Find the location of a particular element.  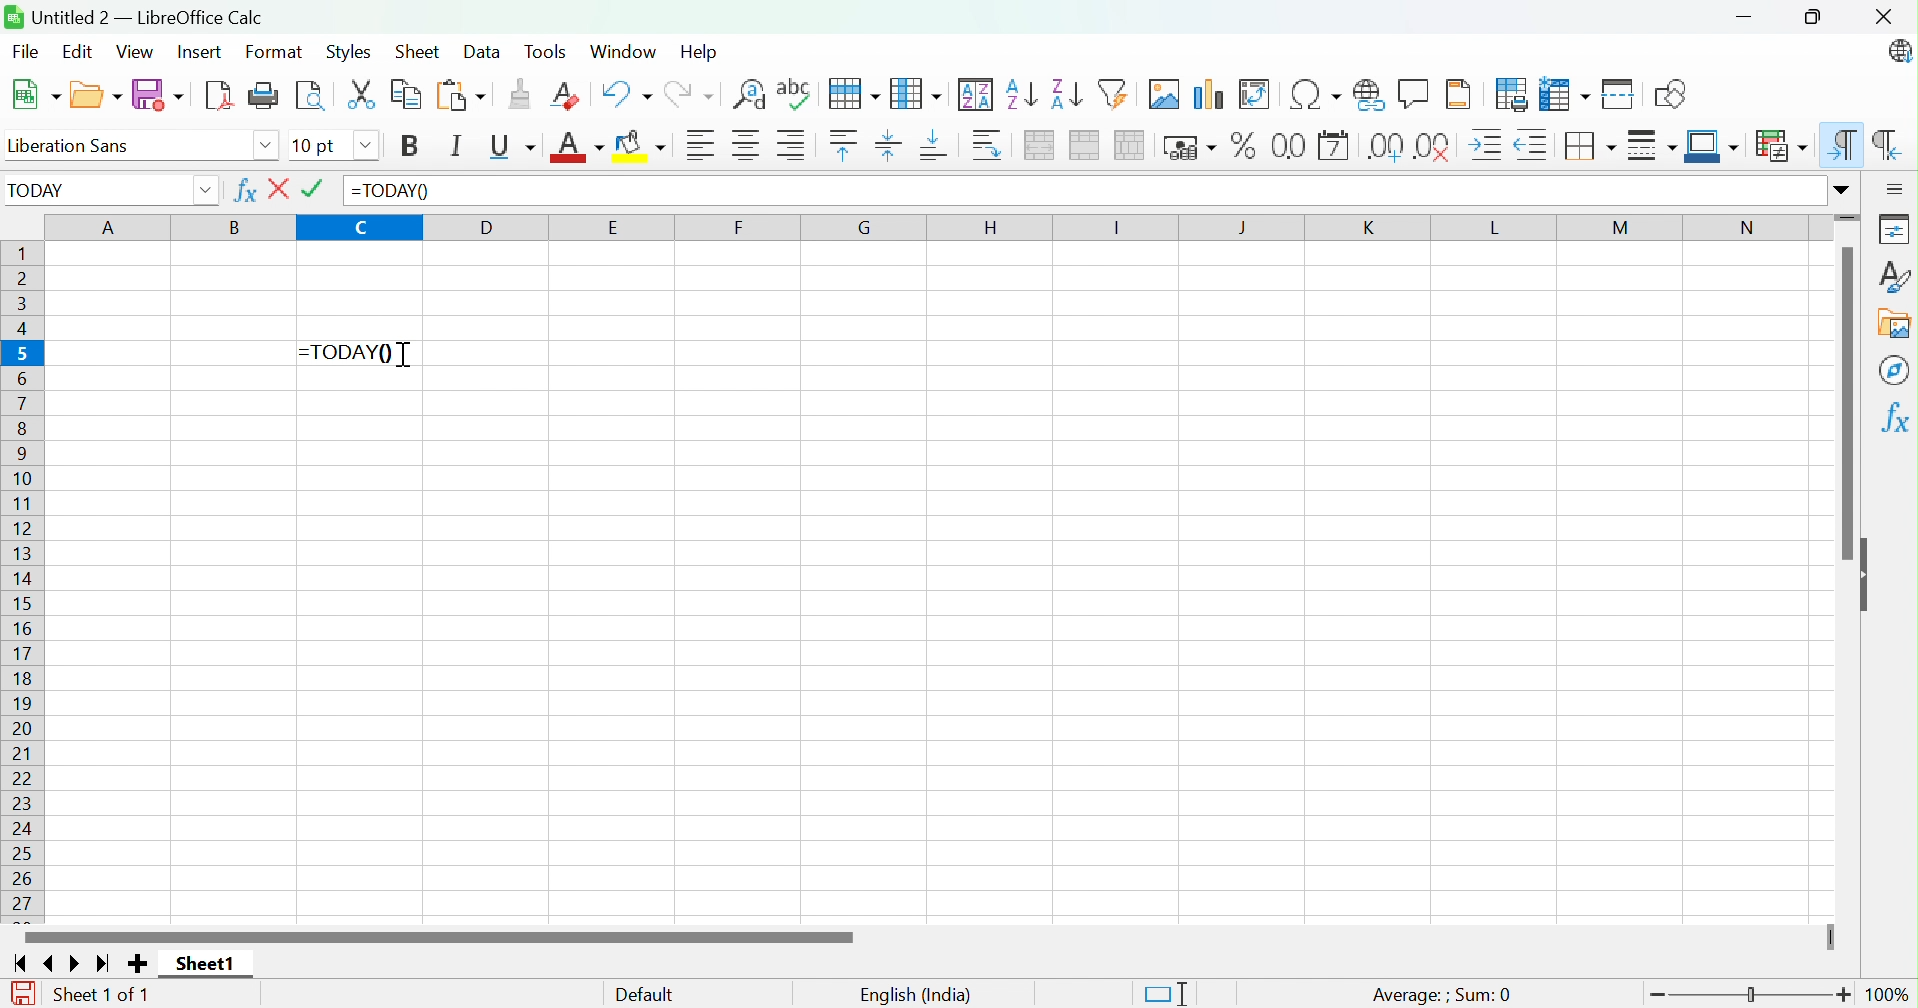

Underline is located at coordinates (516, 148).